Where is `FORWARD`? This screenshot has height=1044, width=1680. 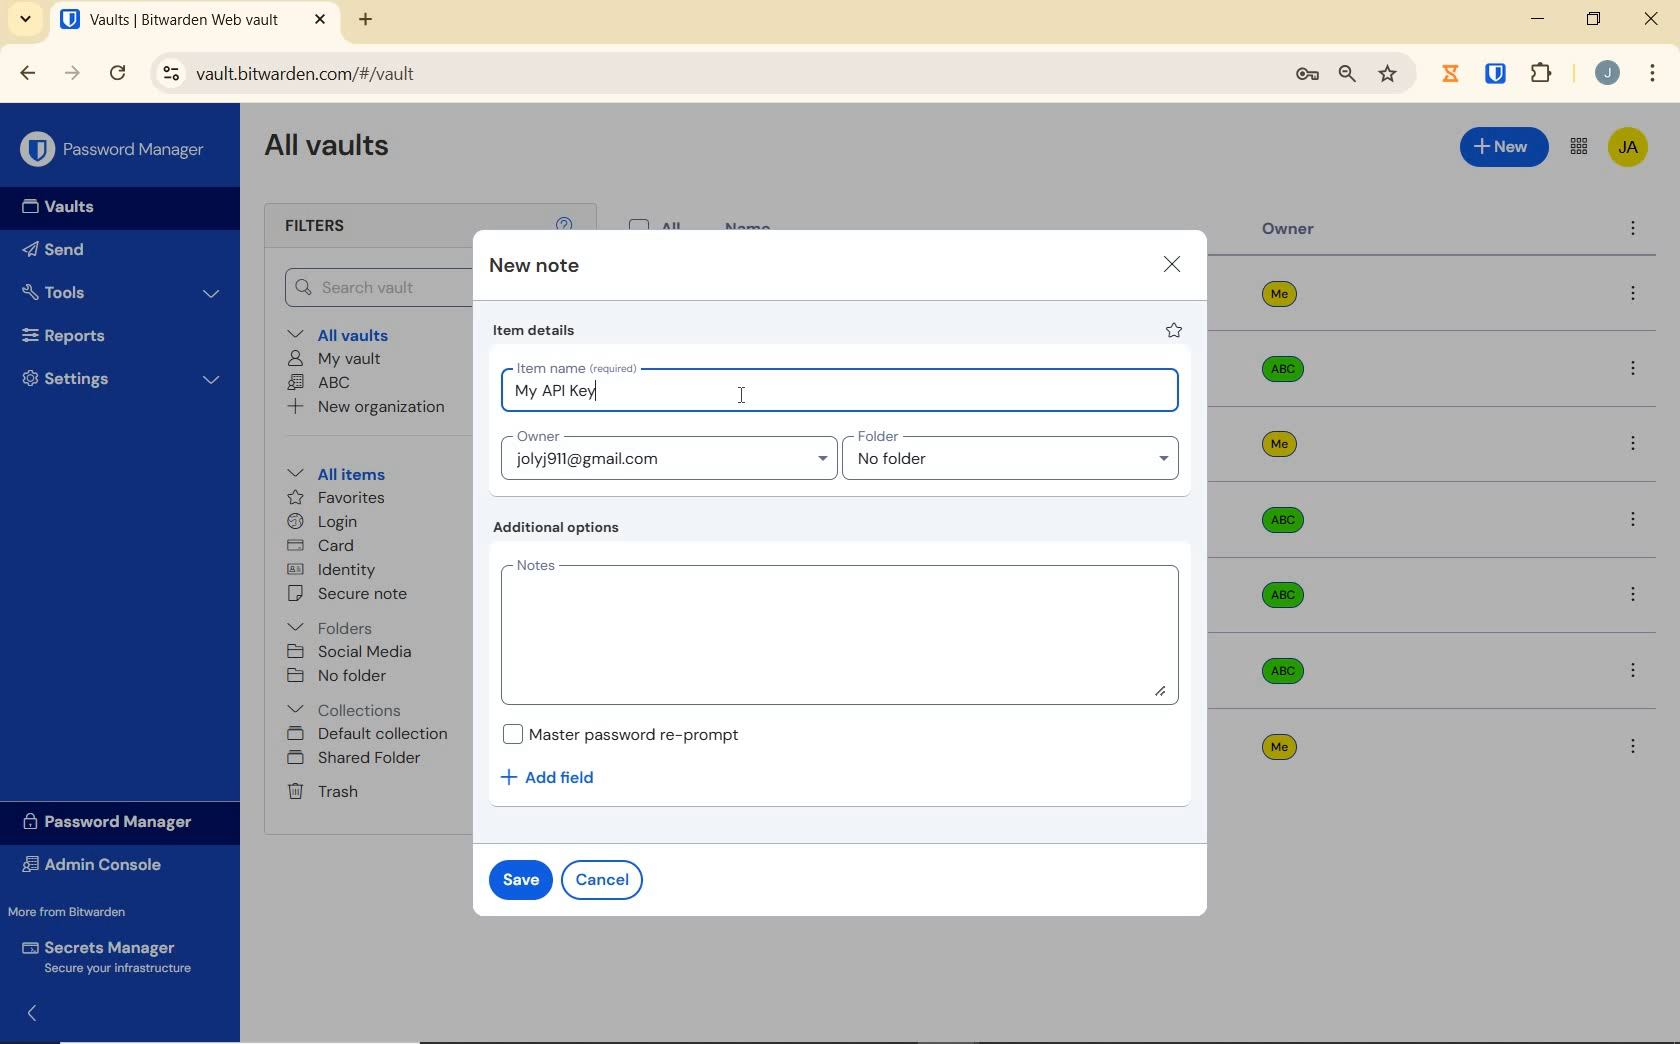
FORWARD is located at coordinates (73, 75).